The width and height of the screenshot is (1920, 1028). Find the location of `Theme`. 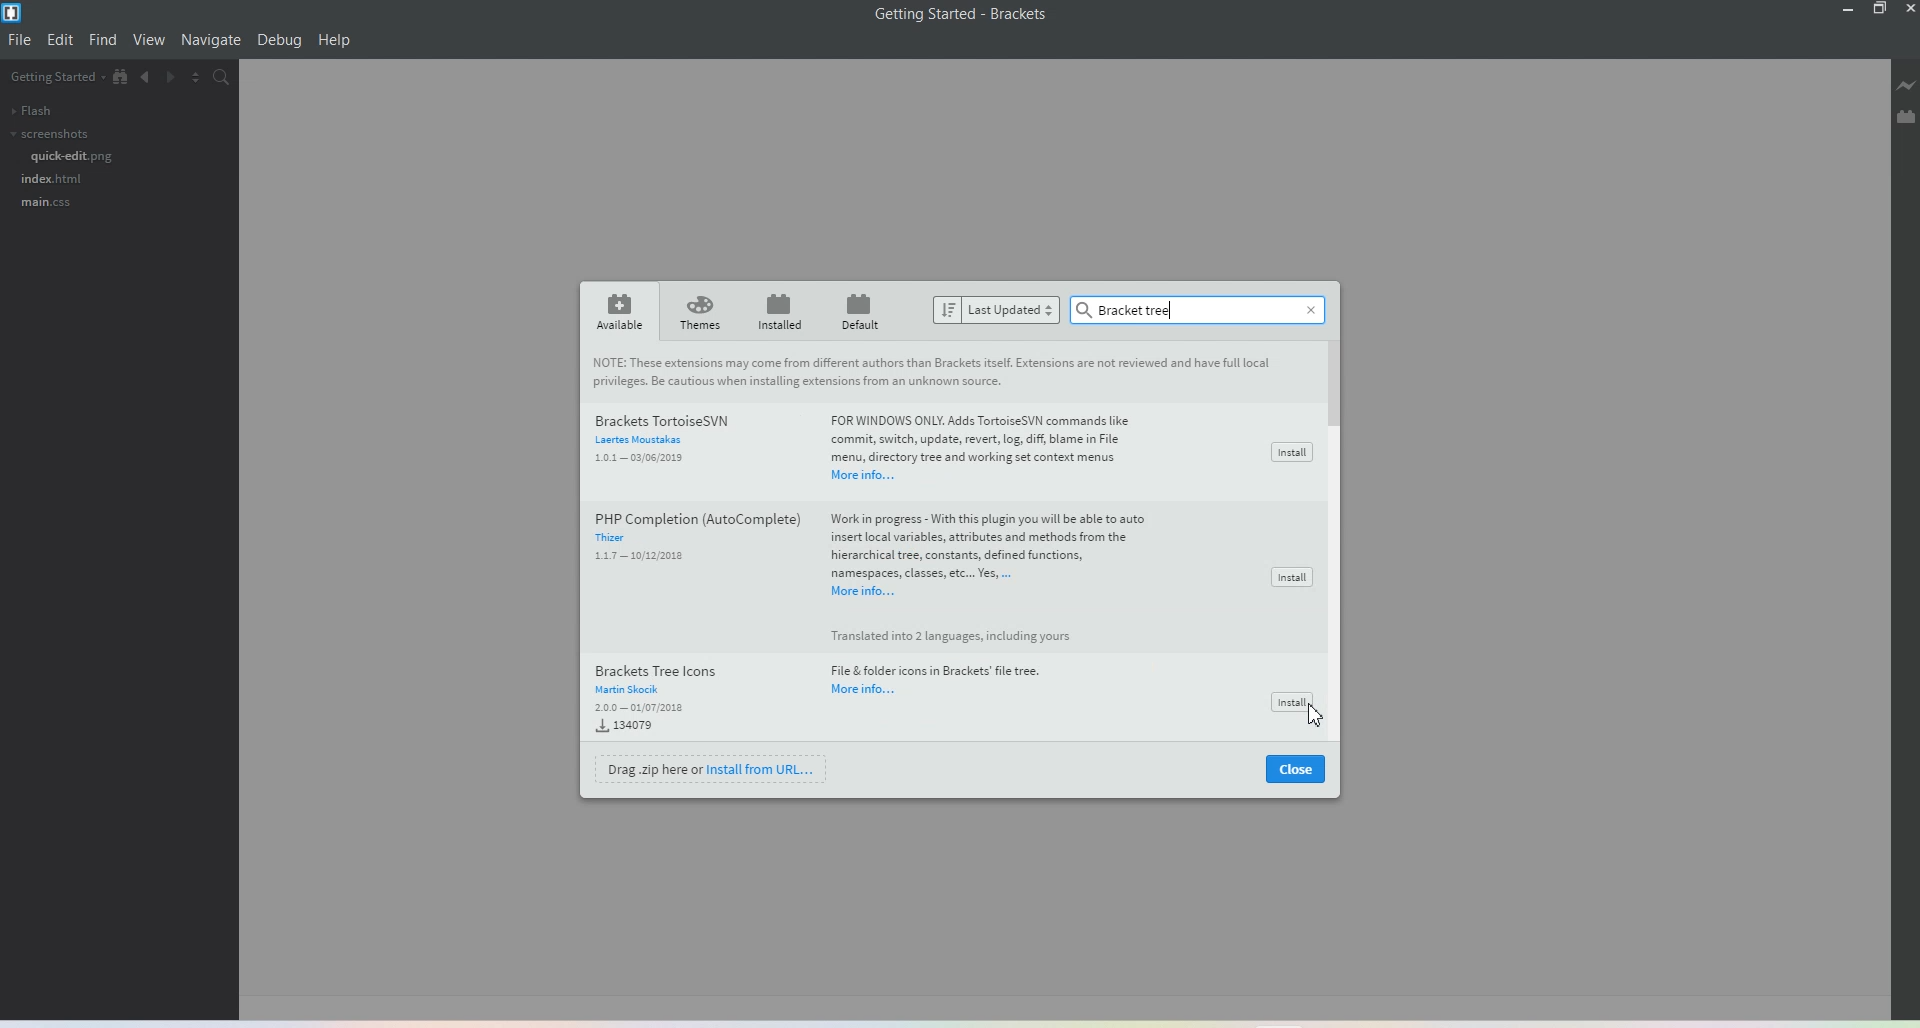

Theme is located at coordinates (701, 312).